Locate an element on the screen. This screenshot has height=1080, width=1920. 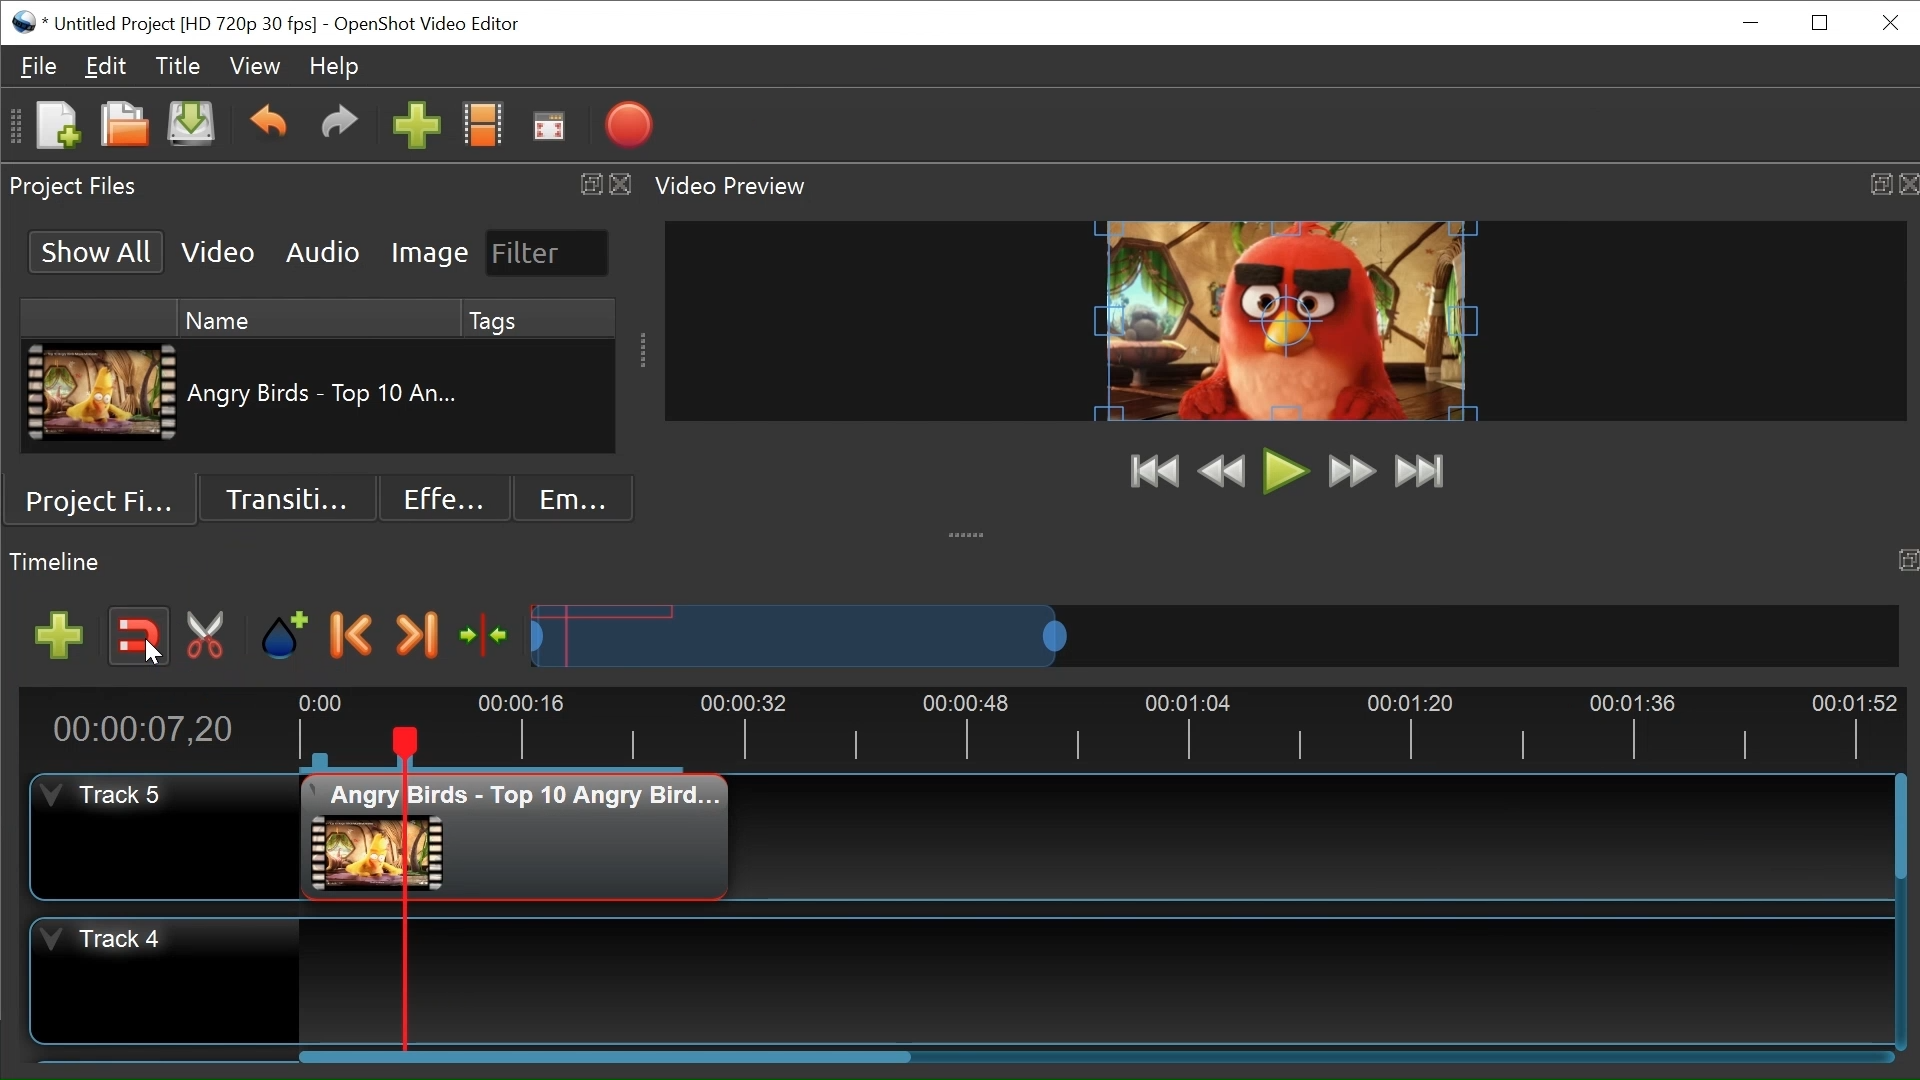
drag handle is located at coordinates (646, 354).